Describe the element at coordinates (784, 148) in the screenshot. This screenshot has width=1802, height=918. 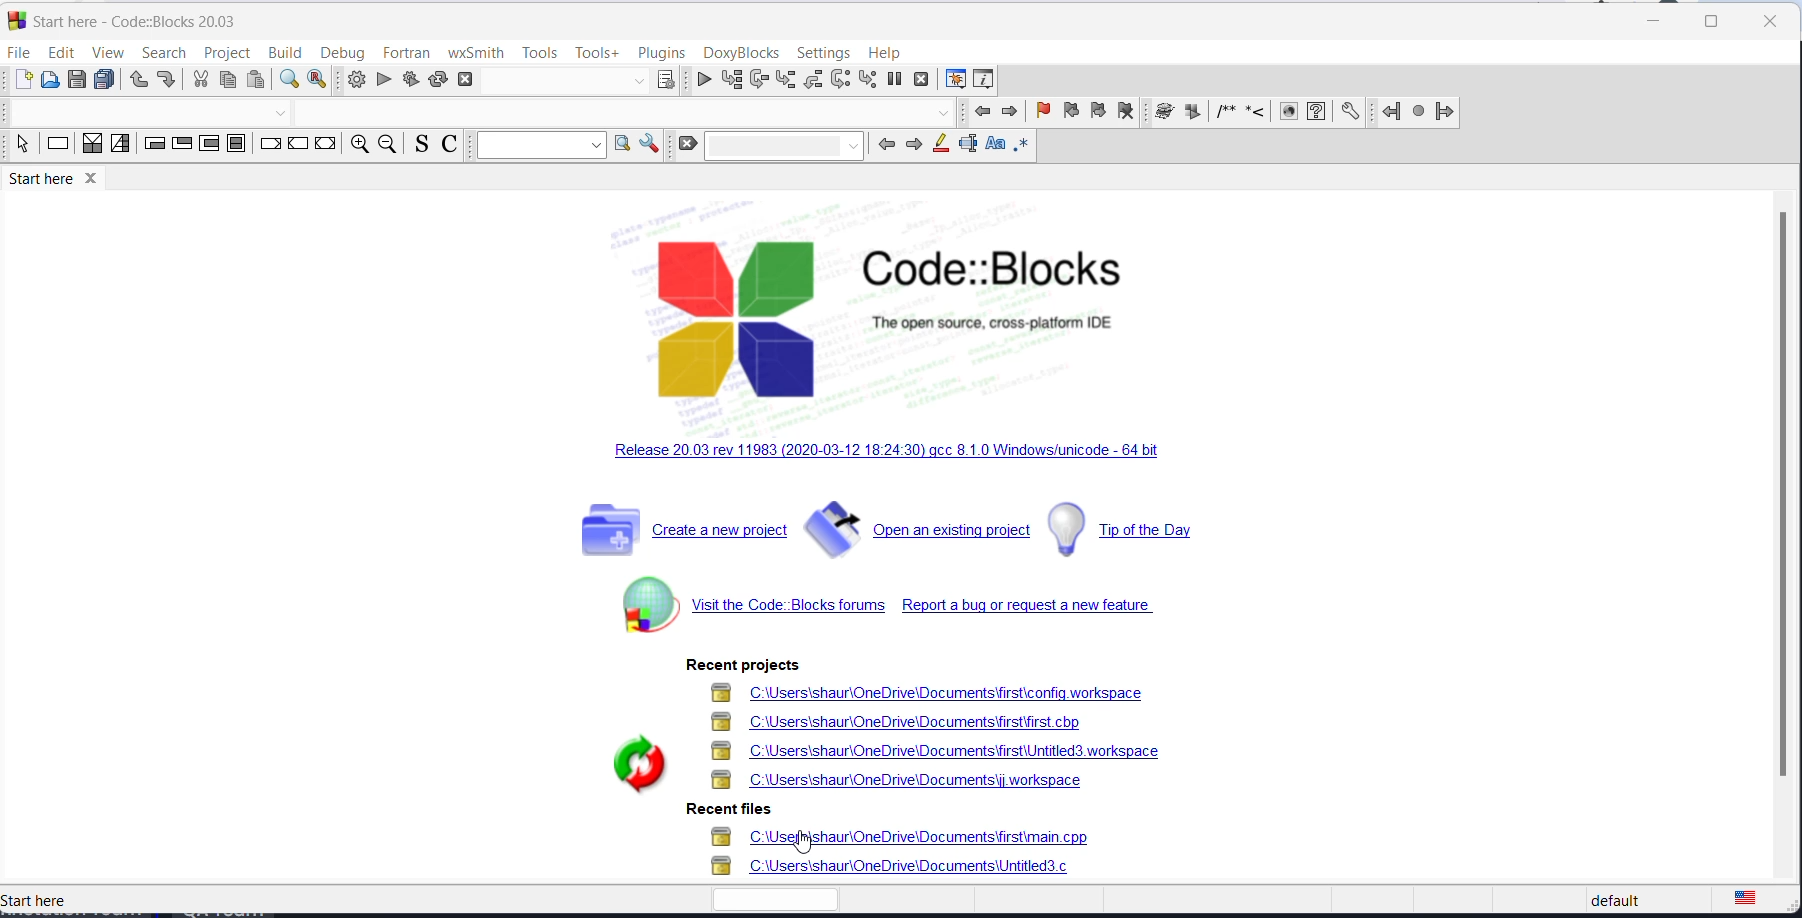
I see `dropdown` at that location.